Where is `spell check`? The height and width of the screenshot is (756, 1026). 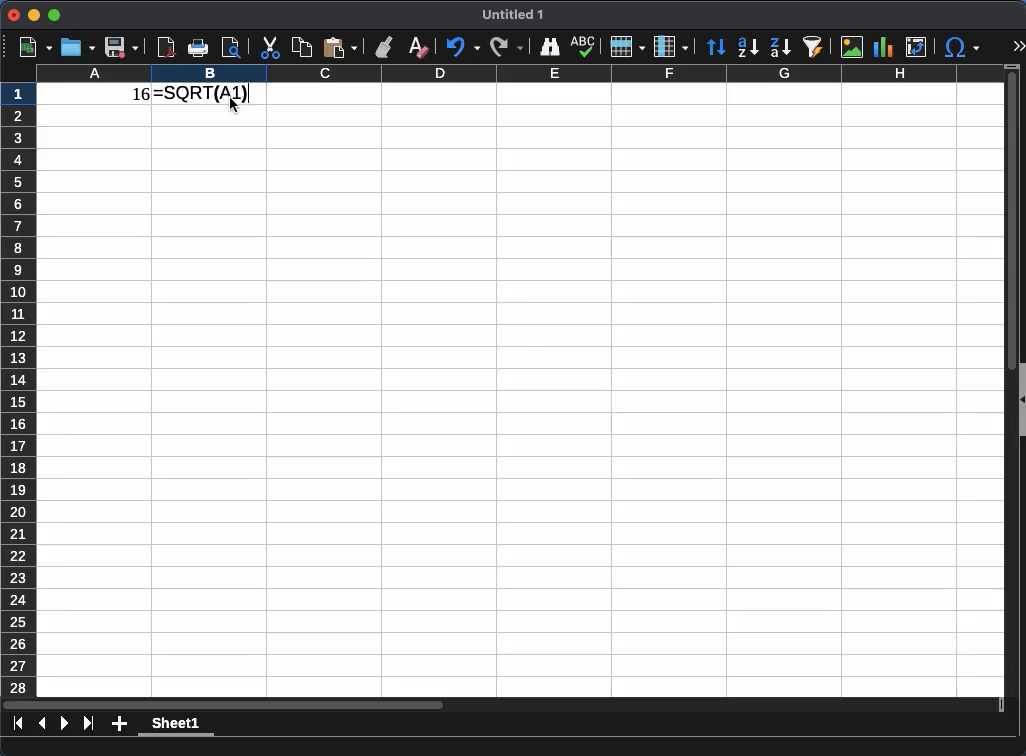 spell check is located at coordinates (584, 47).